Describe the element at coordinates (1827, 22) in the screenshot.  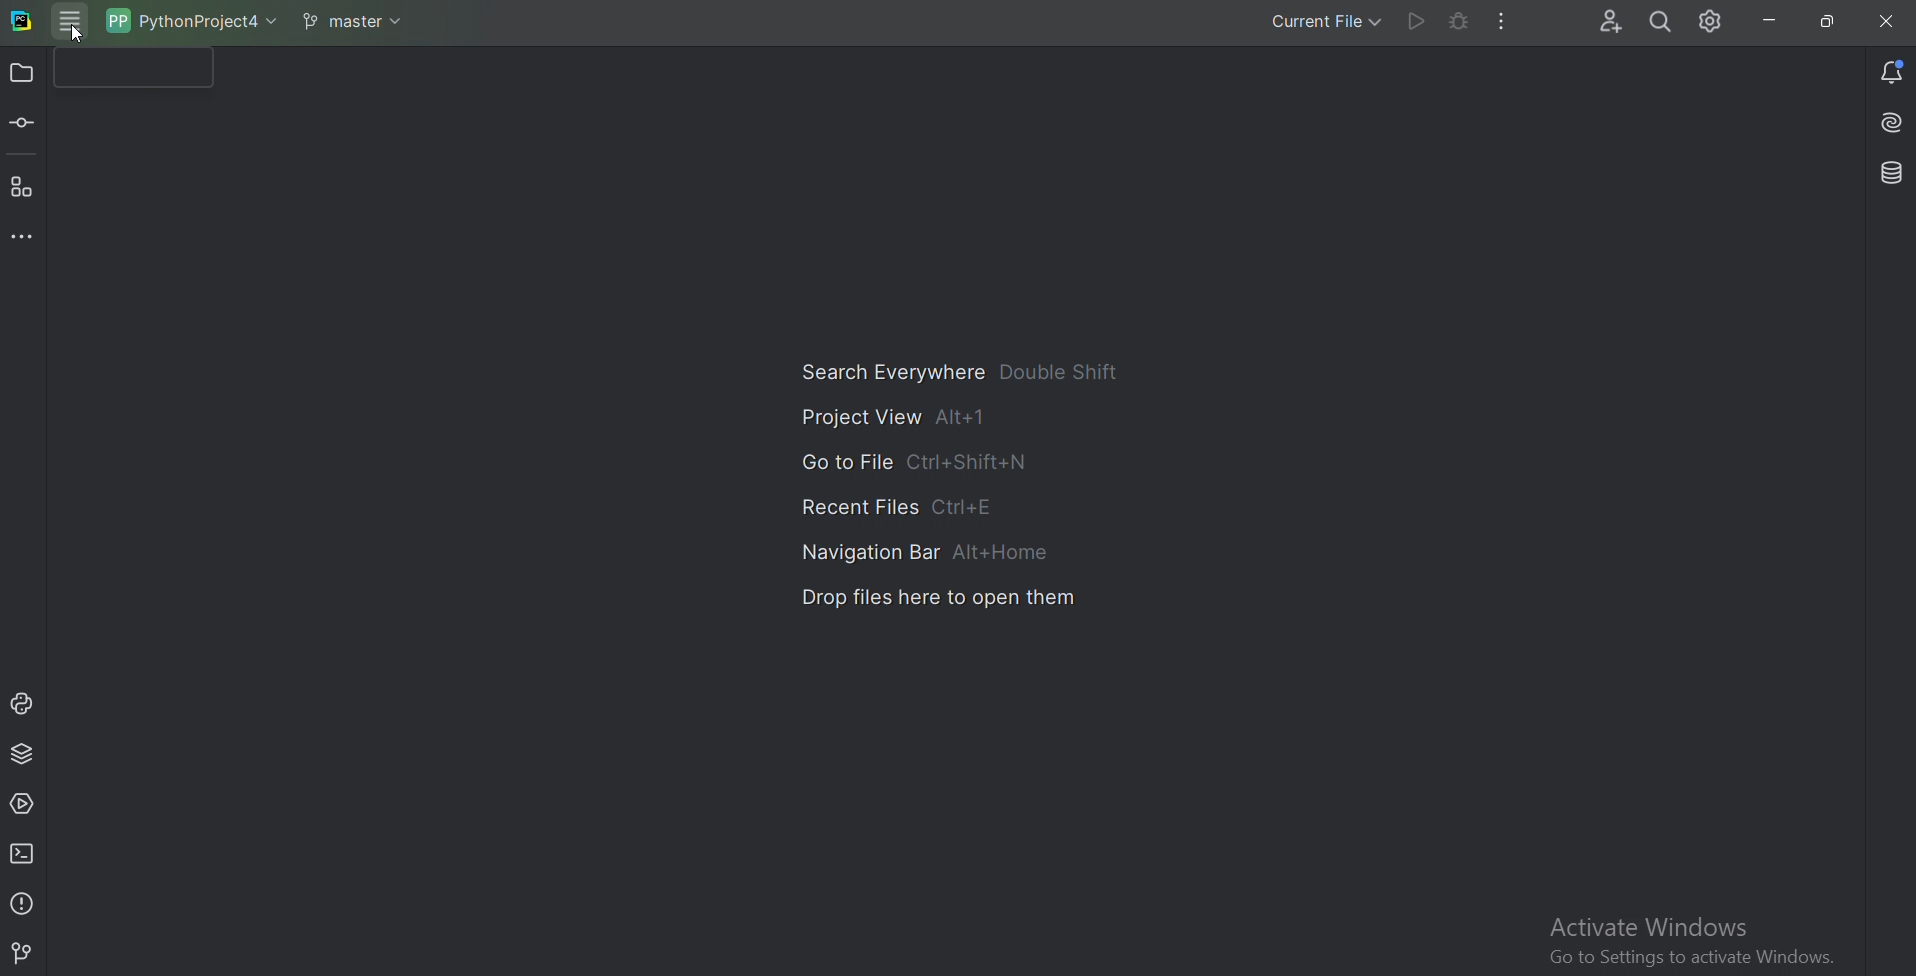
I see `Restore down` at that location.